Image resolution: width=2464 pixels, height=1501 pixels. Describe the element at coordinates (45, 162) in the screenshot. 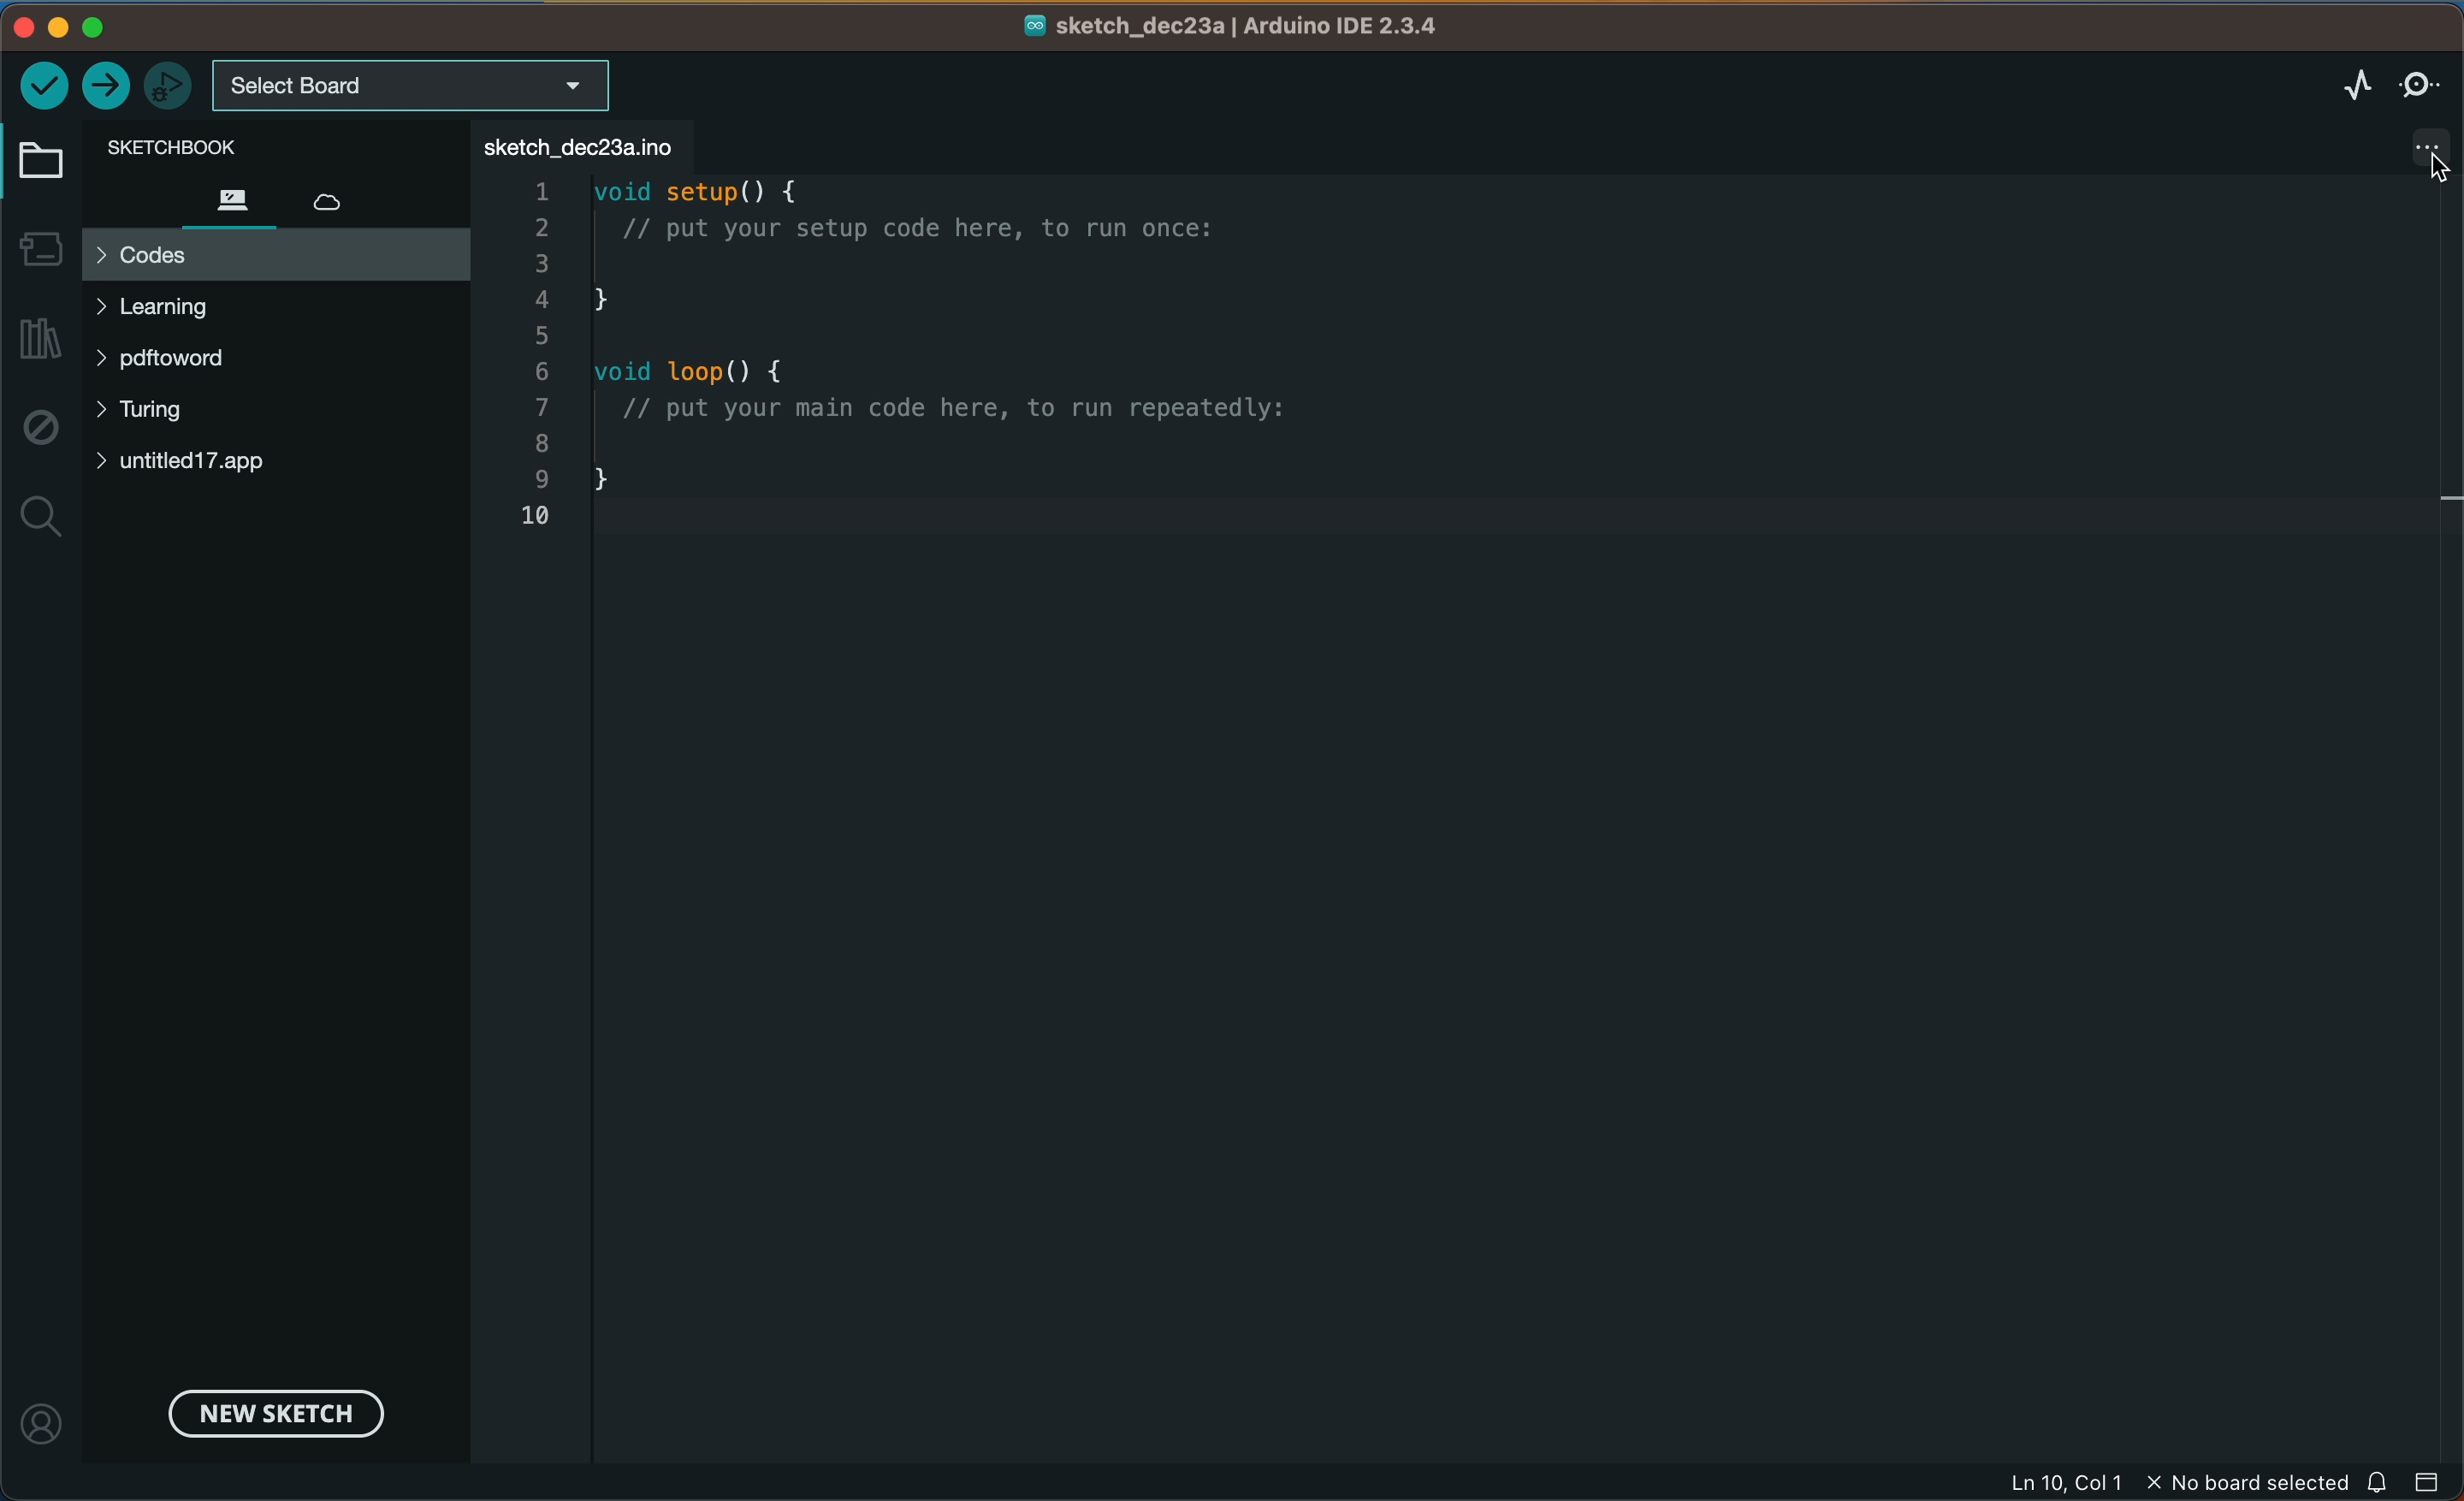

I see `folder` at that location.